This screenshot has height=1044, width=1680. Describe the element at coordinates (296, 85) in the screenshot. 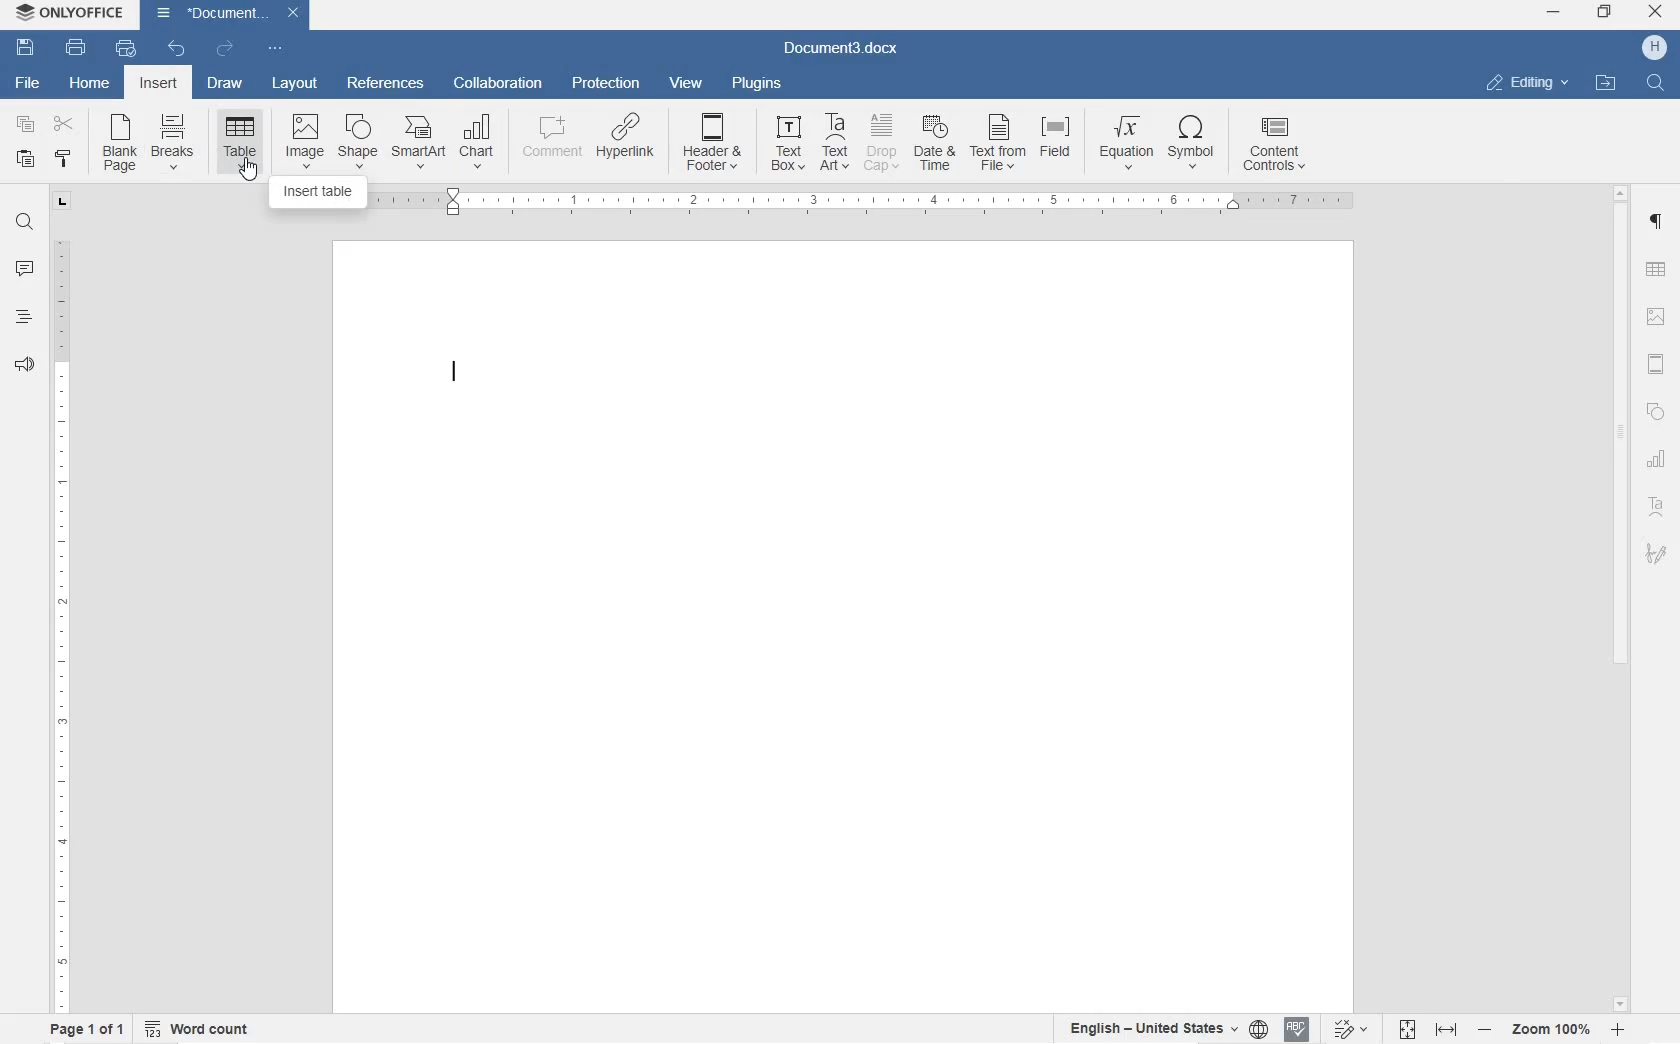

I see `LAYOUT` at that location.